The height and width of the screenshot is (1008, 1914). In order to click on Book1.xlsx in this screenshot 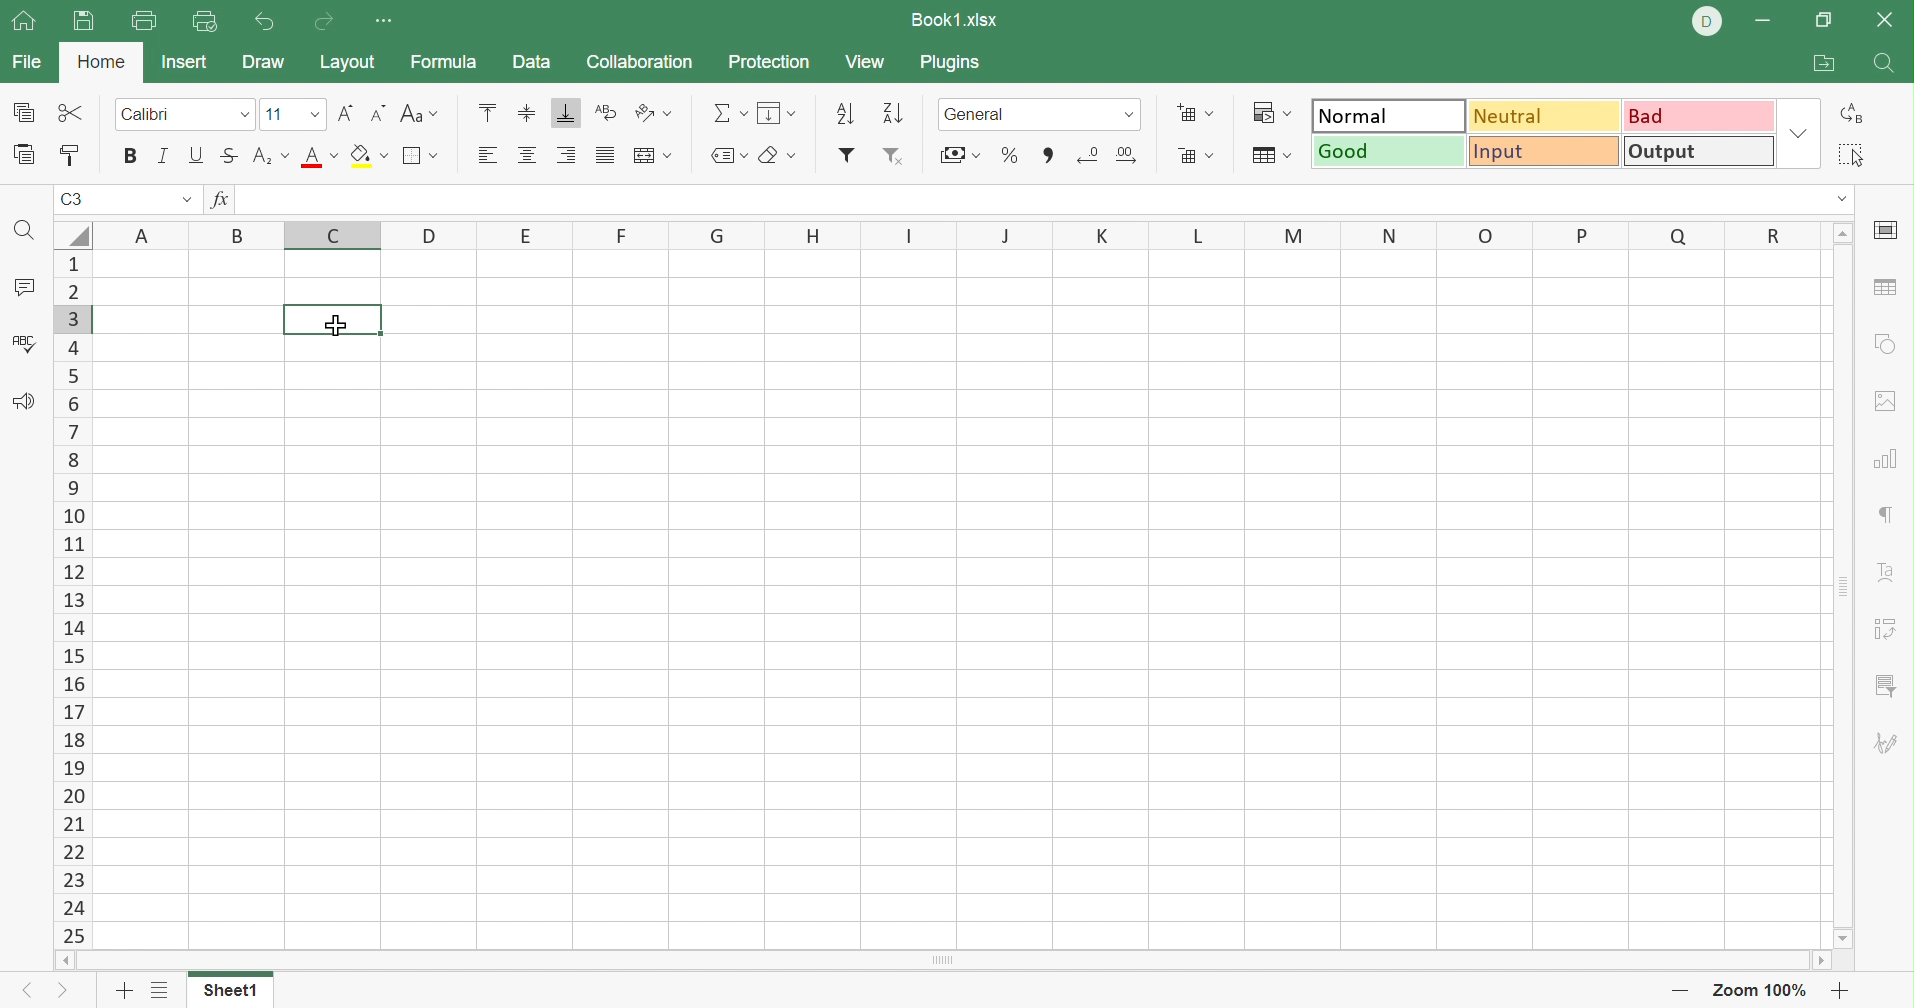, I will do `click(956, 20)`.